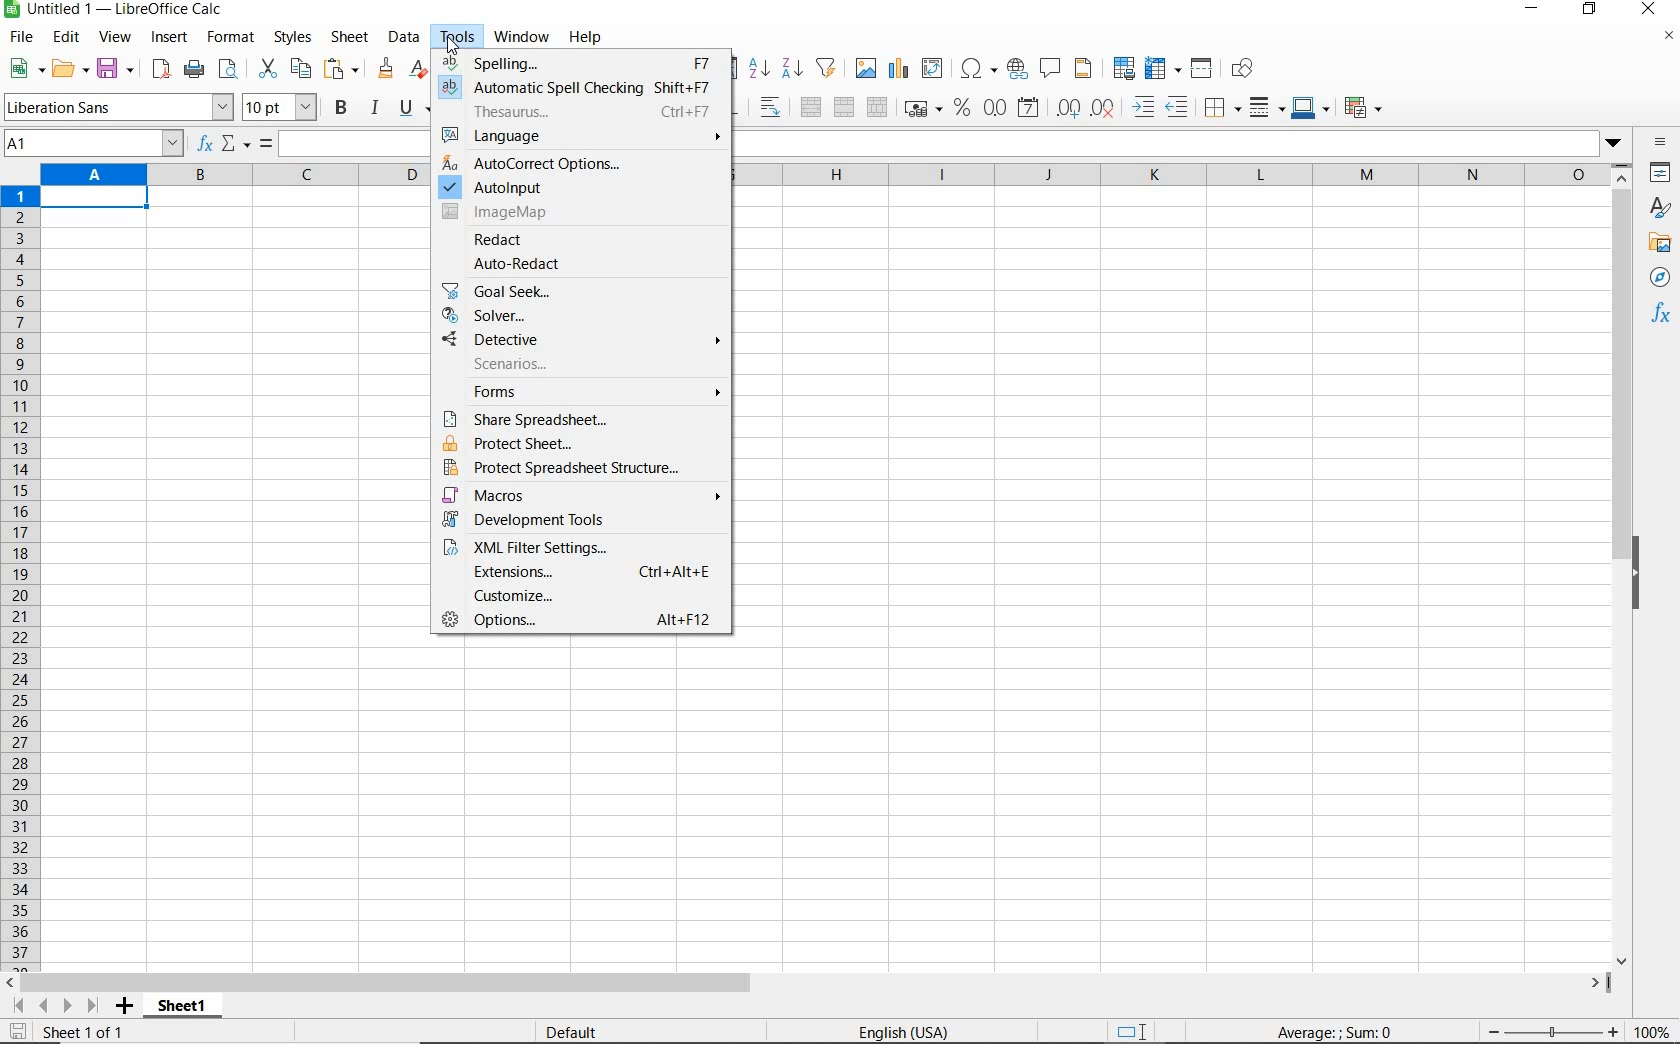  I want to click on formulae, so click(1661, 314).